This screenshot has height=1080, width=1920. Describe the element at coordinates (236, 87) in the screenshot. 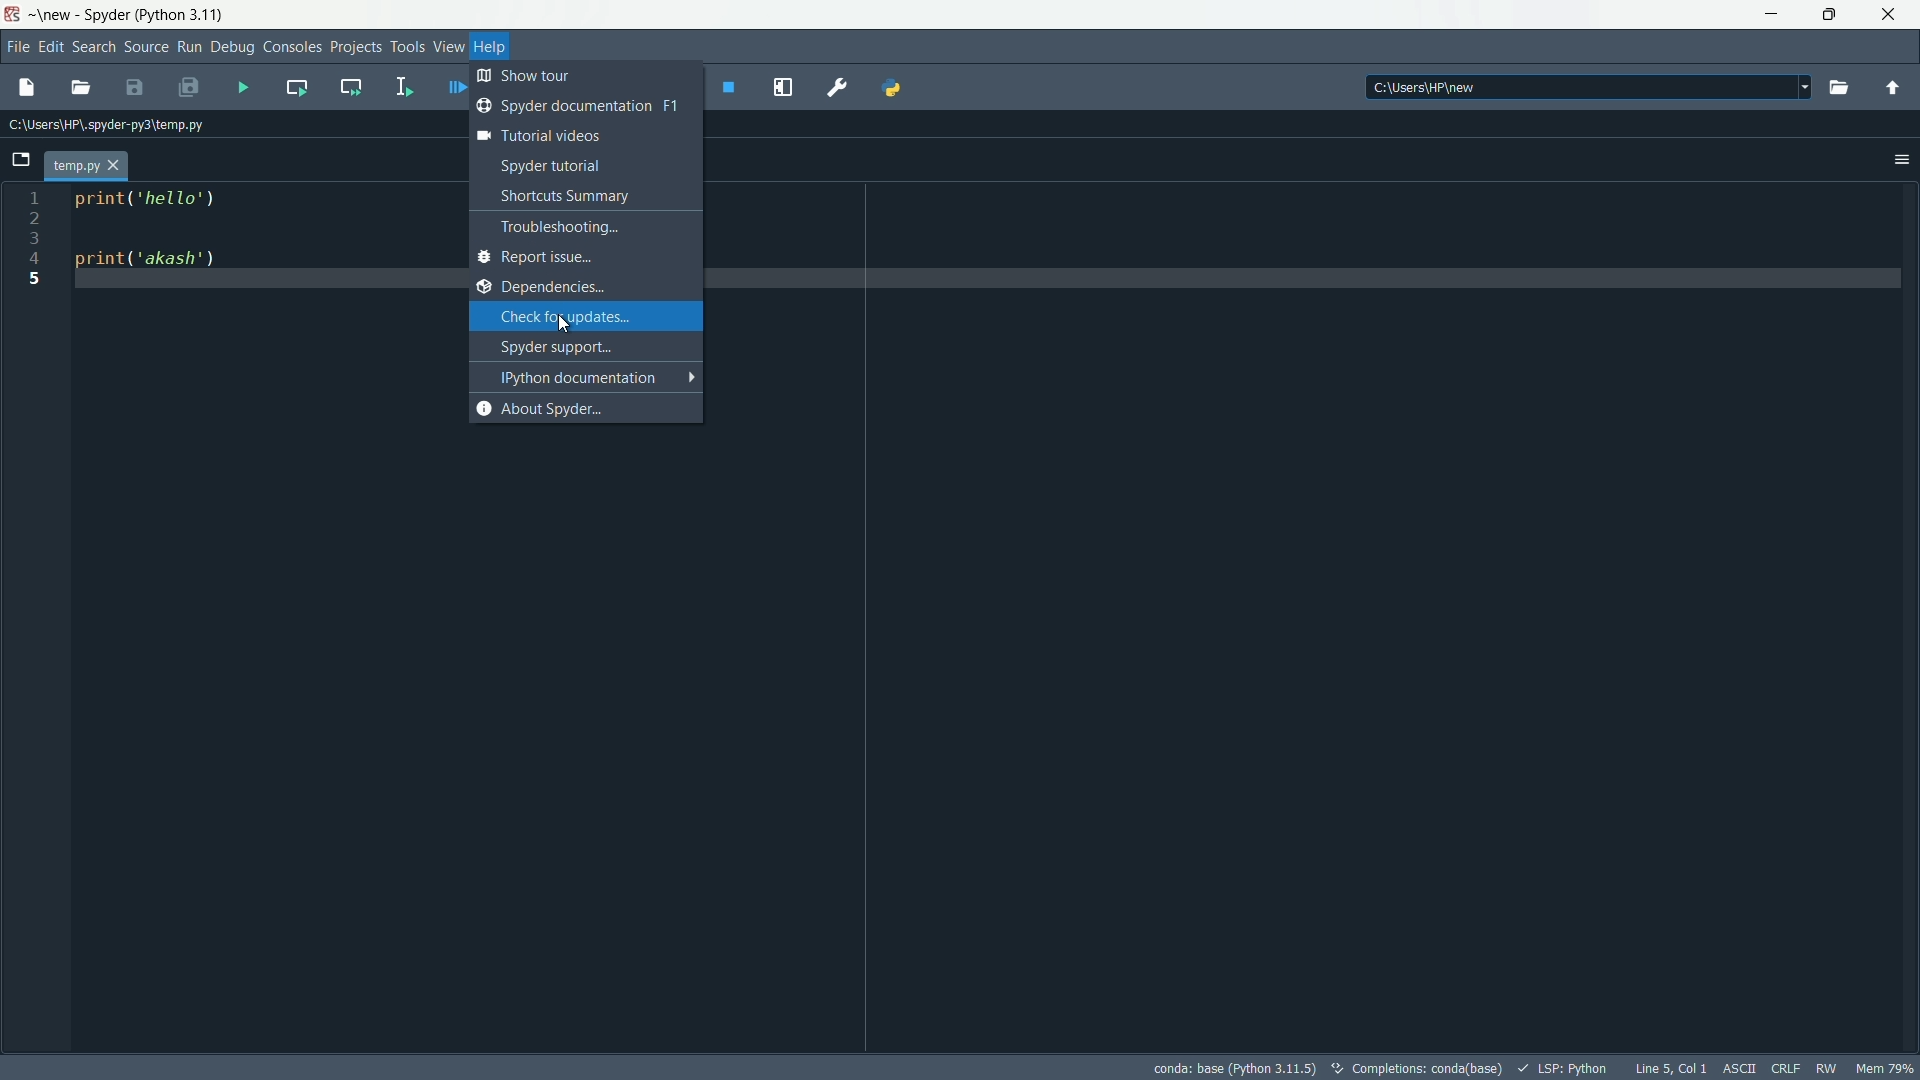

I see `run file` at that location.